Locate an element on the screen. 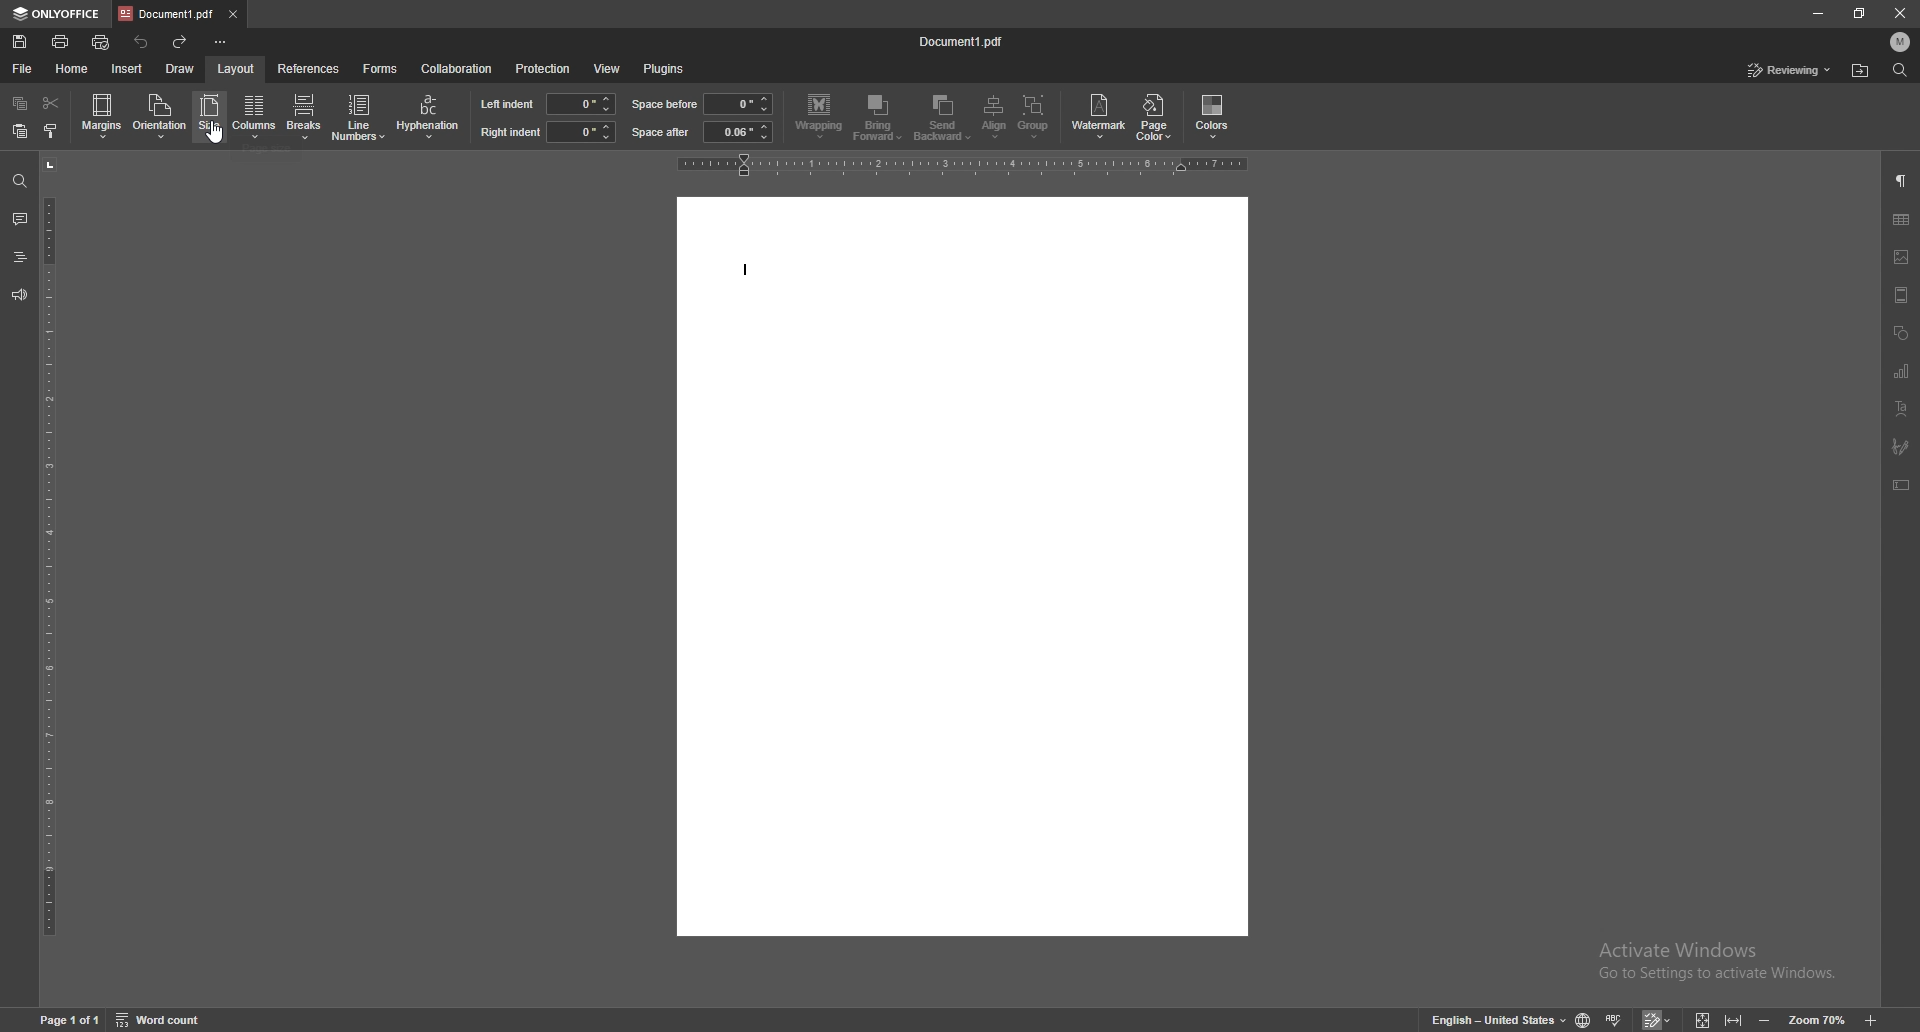 The image size is (1920, 1032). text art is located at coordinates (1903, 408).